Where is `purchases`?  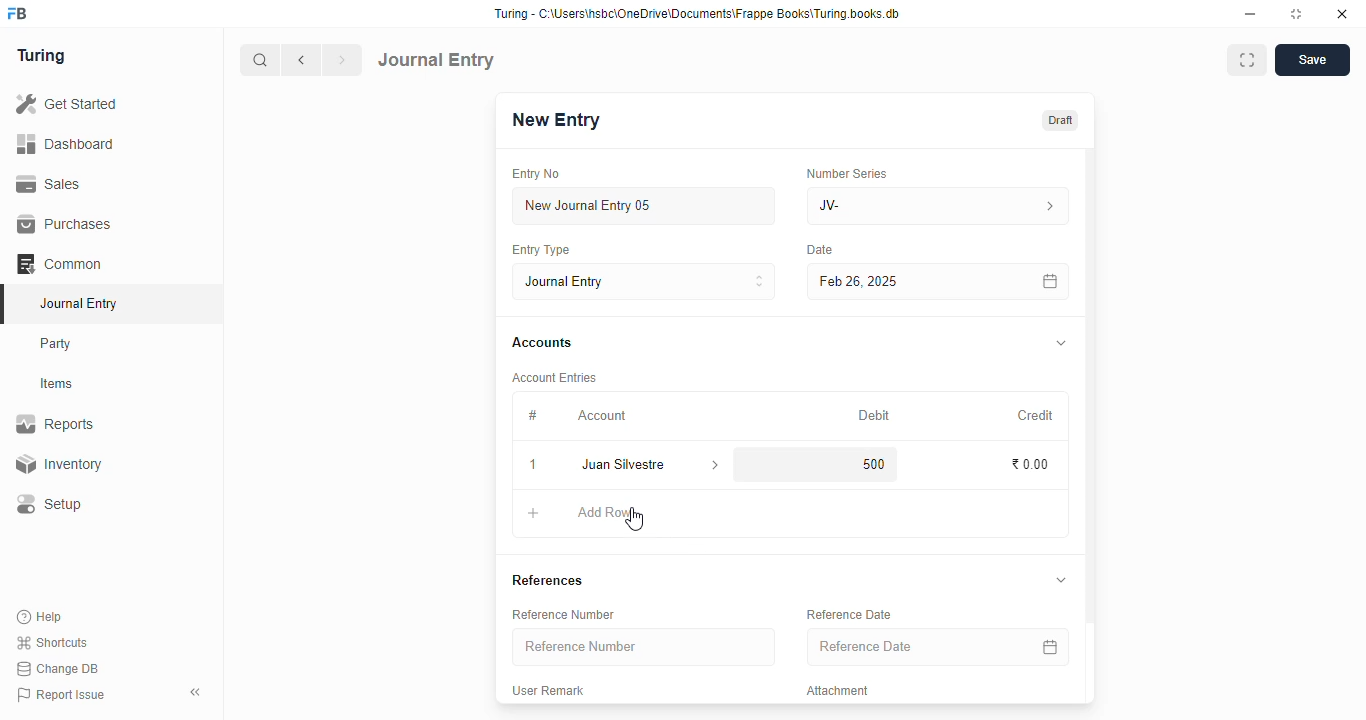 purchases is located at coordinates (64, 224).